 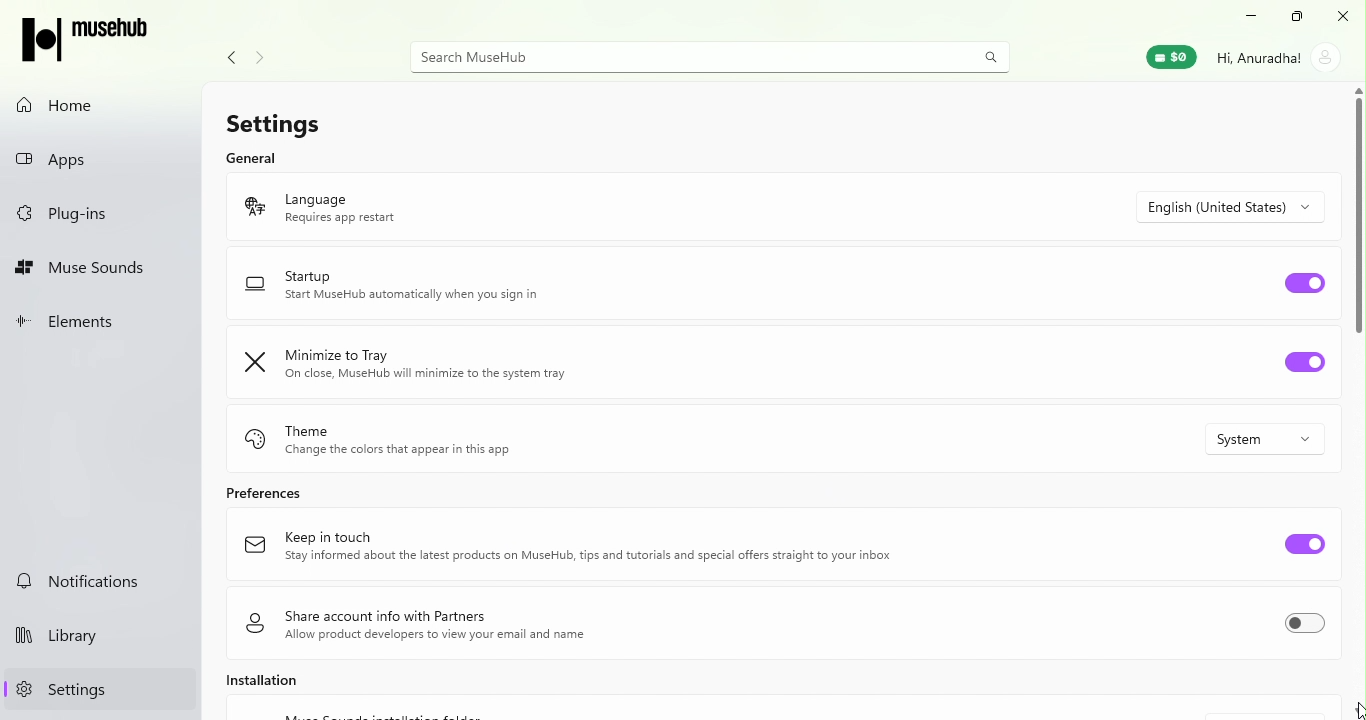 What do you see at coordinates (1327, 59) in the screenshot?
I see `account` at bounding box center [1327, 59].